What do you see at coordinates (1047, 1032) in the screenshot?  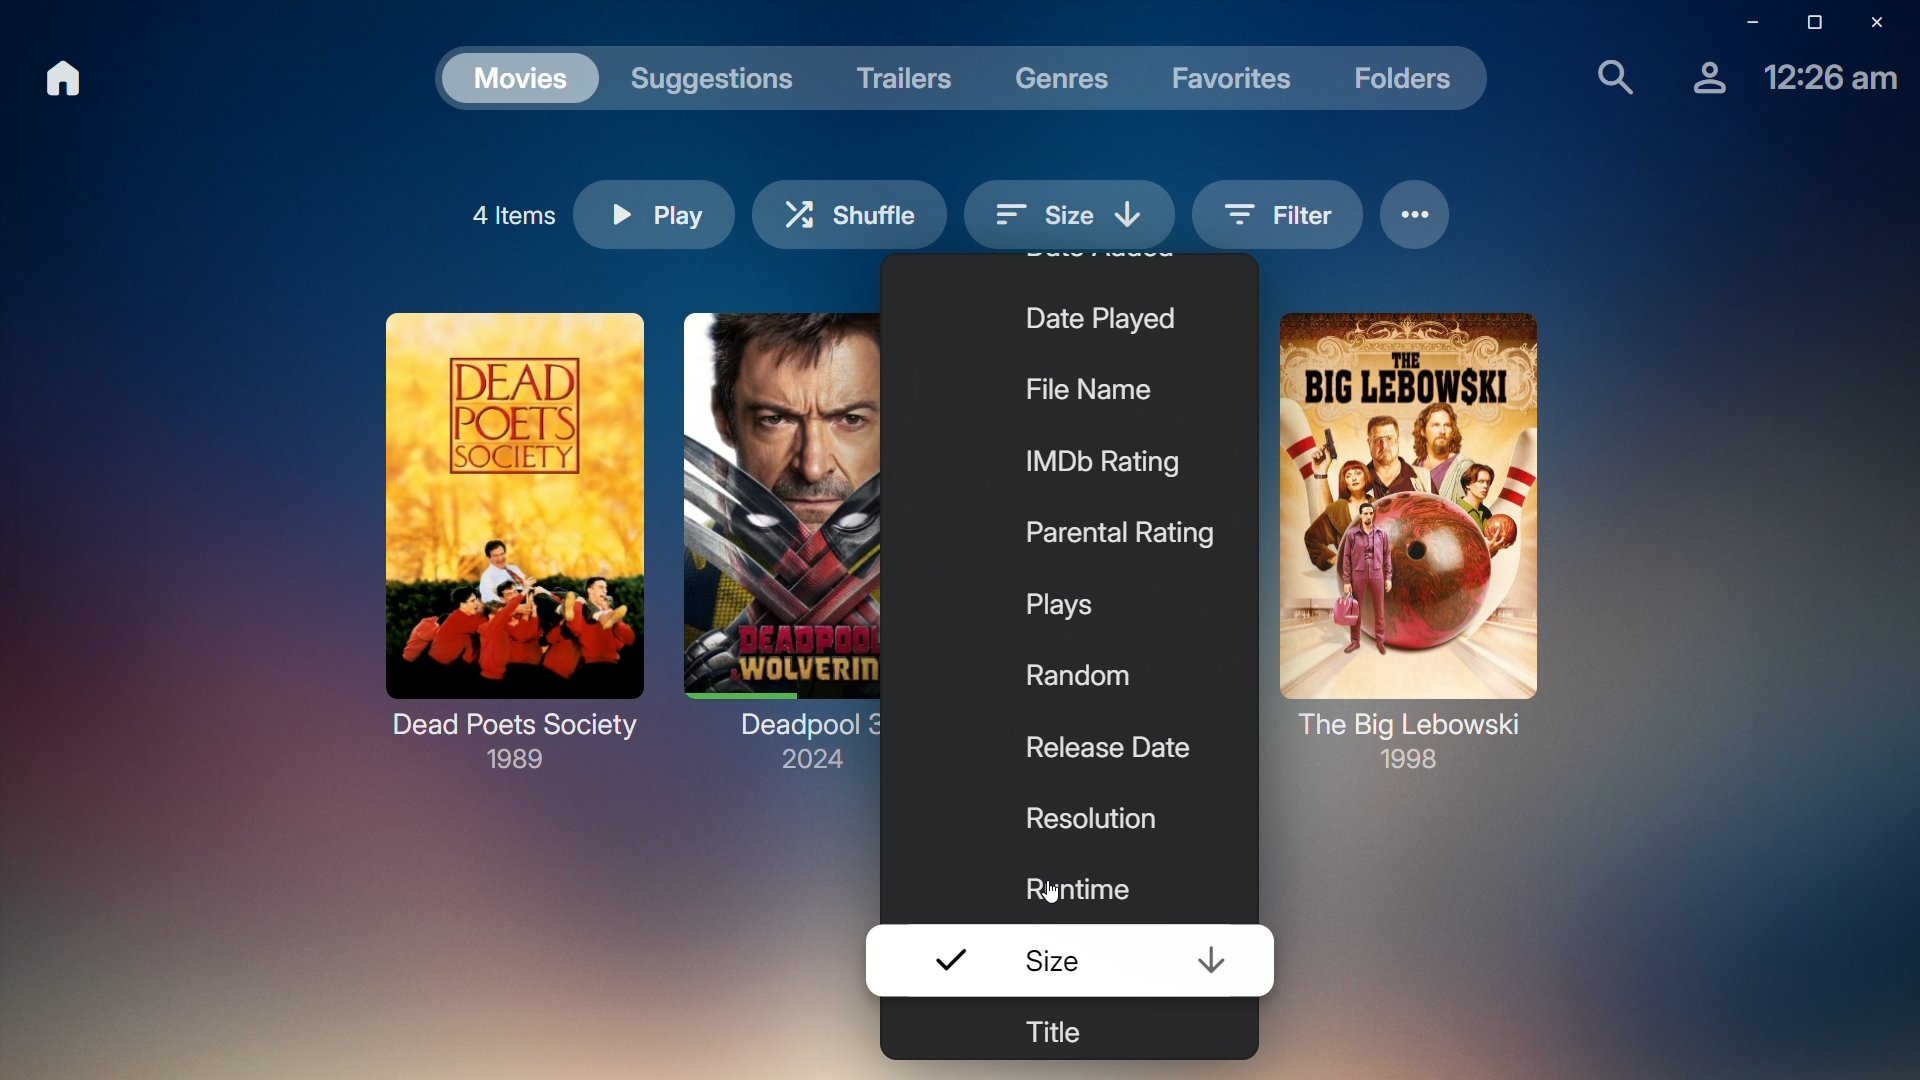 I see `Title` at bounding box center [1047, 1032].